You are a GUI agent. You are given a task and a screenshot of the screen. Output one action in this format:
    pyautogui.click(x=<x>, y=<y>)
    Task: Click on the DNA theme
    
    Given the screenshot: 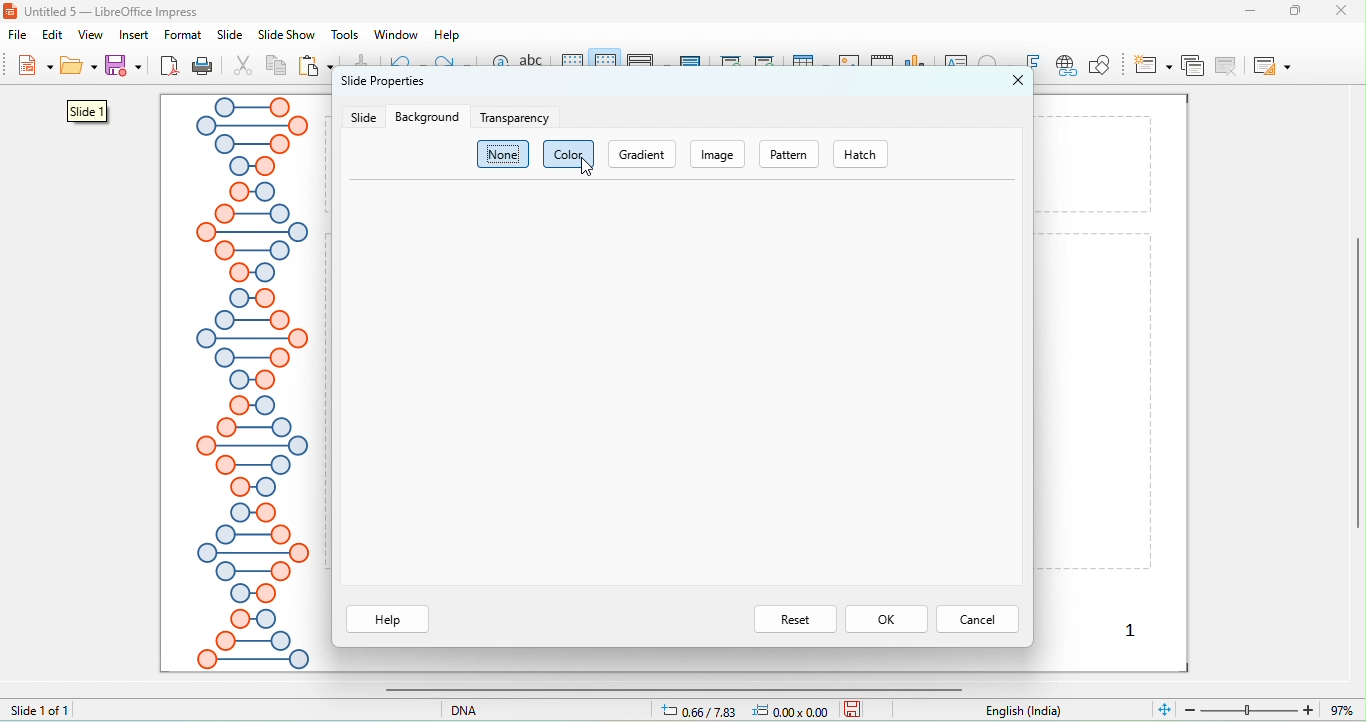 What is the action you would take?
    pyautogui.click(x=250, y=384)
    